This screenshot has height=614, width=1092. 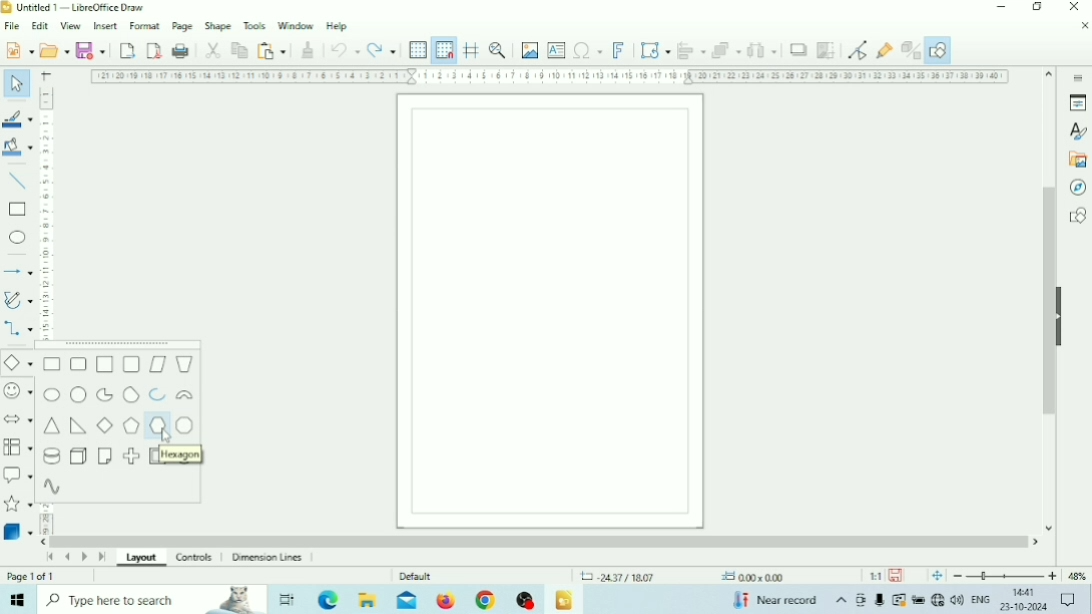 I want to click on Snap to Grid, so click(x=444, y=50).